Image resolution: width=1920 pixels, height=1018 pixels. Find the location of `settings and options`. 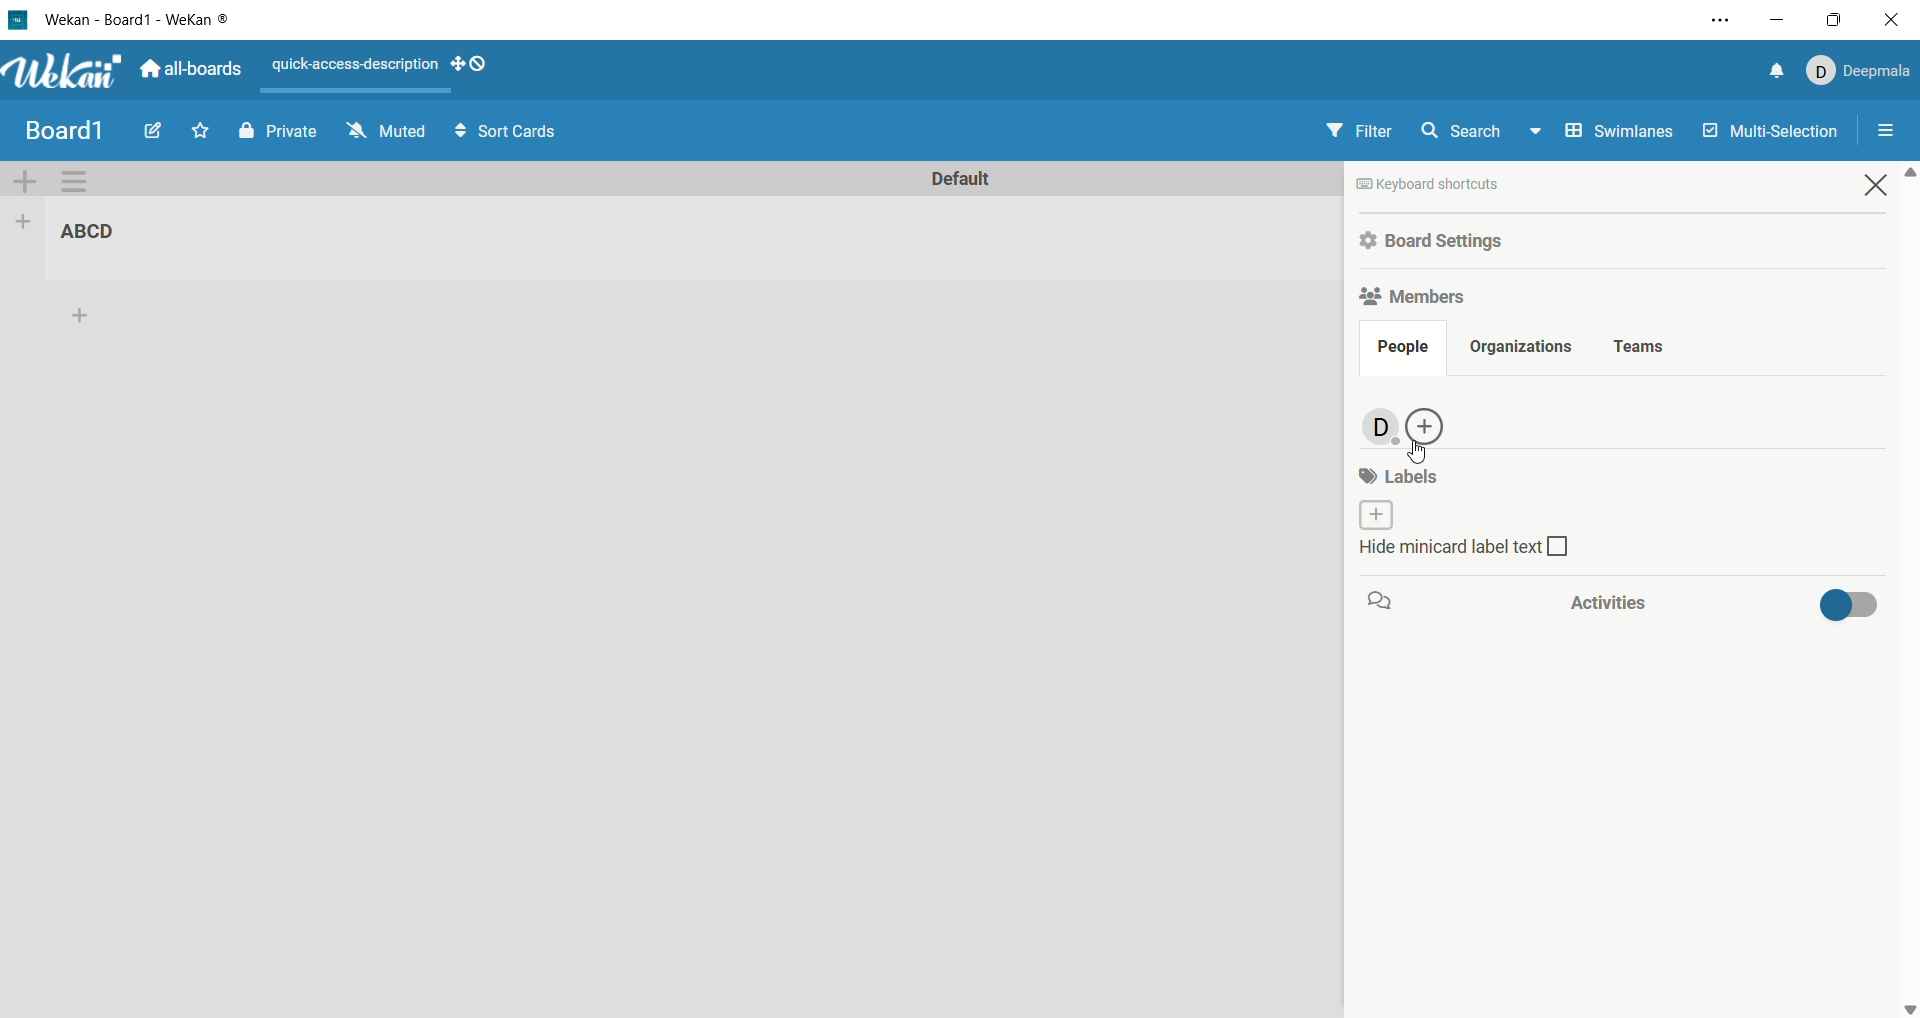

settings and options is located at coordinates (1721, 21).